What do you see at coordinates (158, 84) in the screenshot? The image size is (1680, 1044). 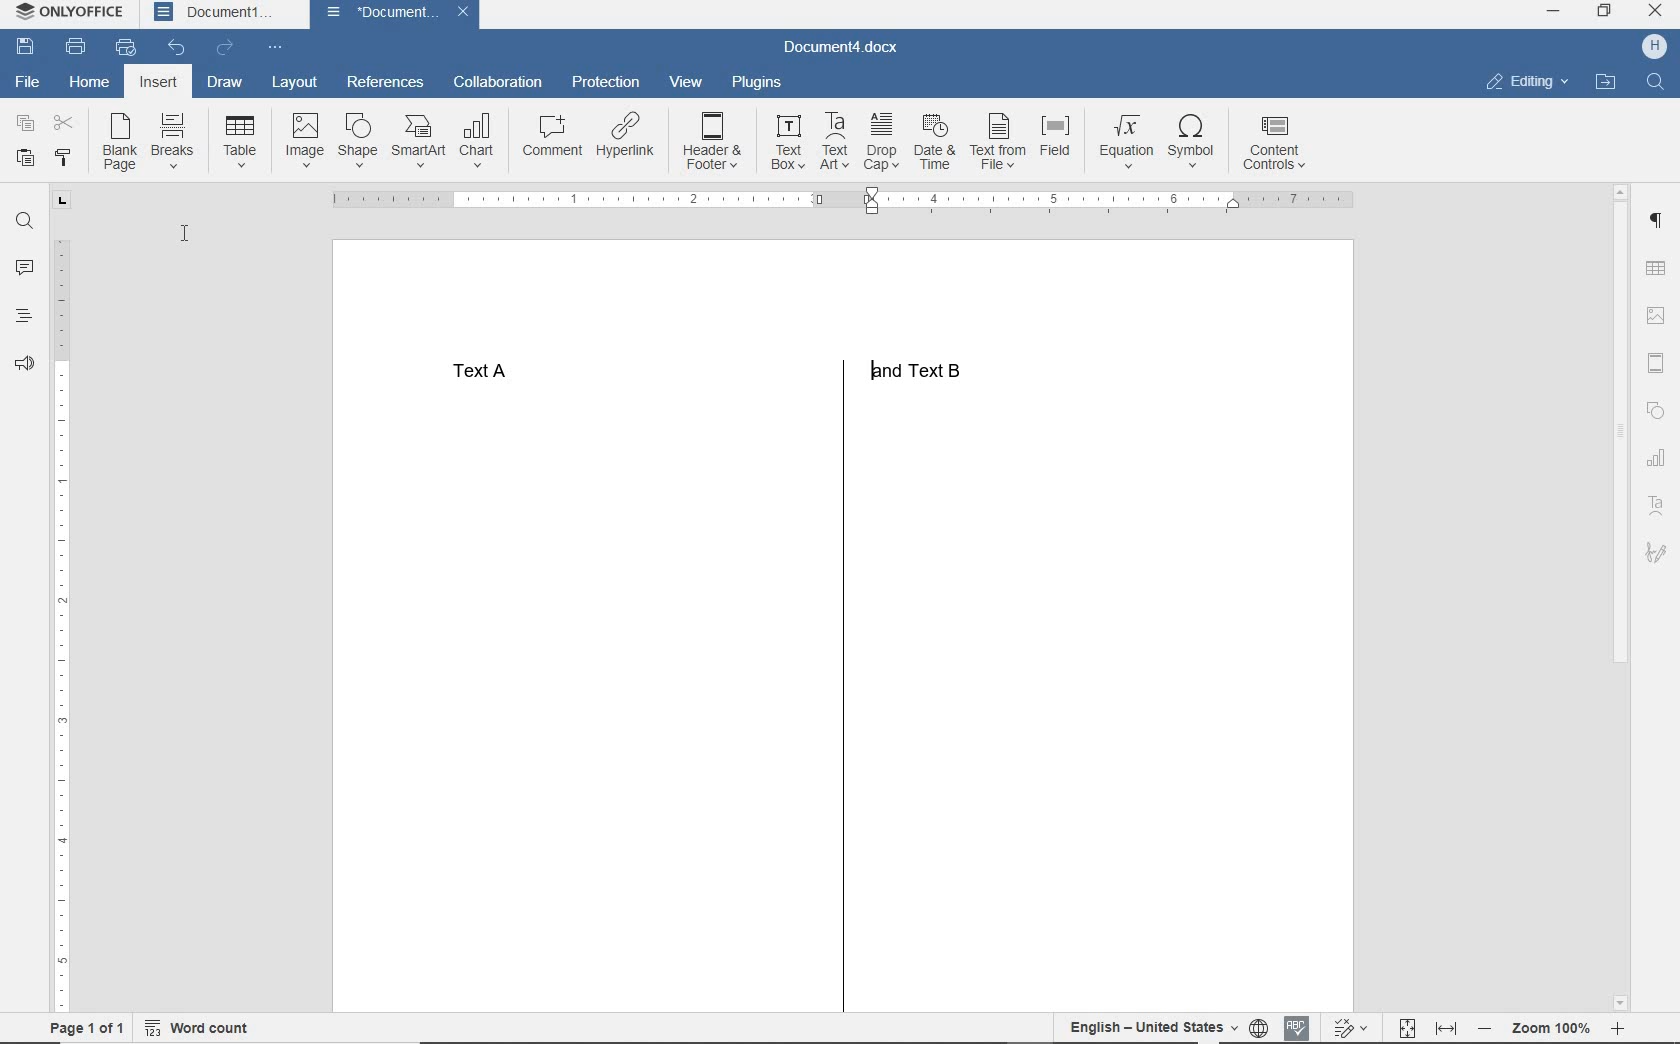 I see `INSERT` at bounding box center [158, 84].